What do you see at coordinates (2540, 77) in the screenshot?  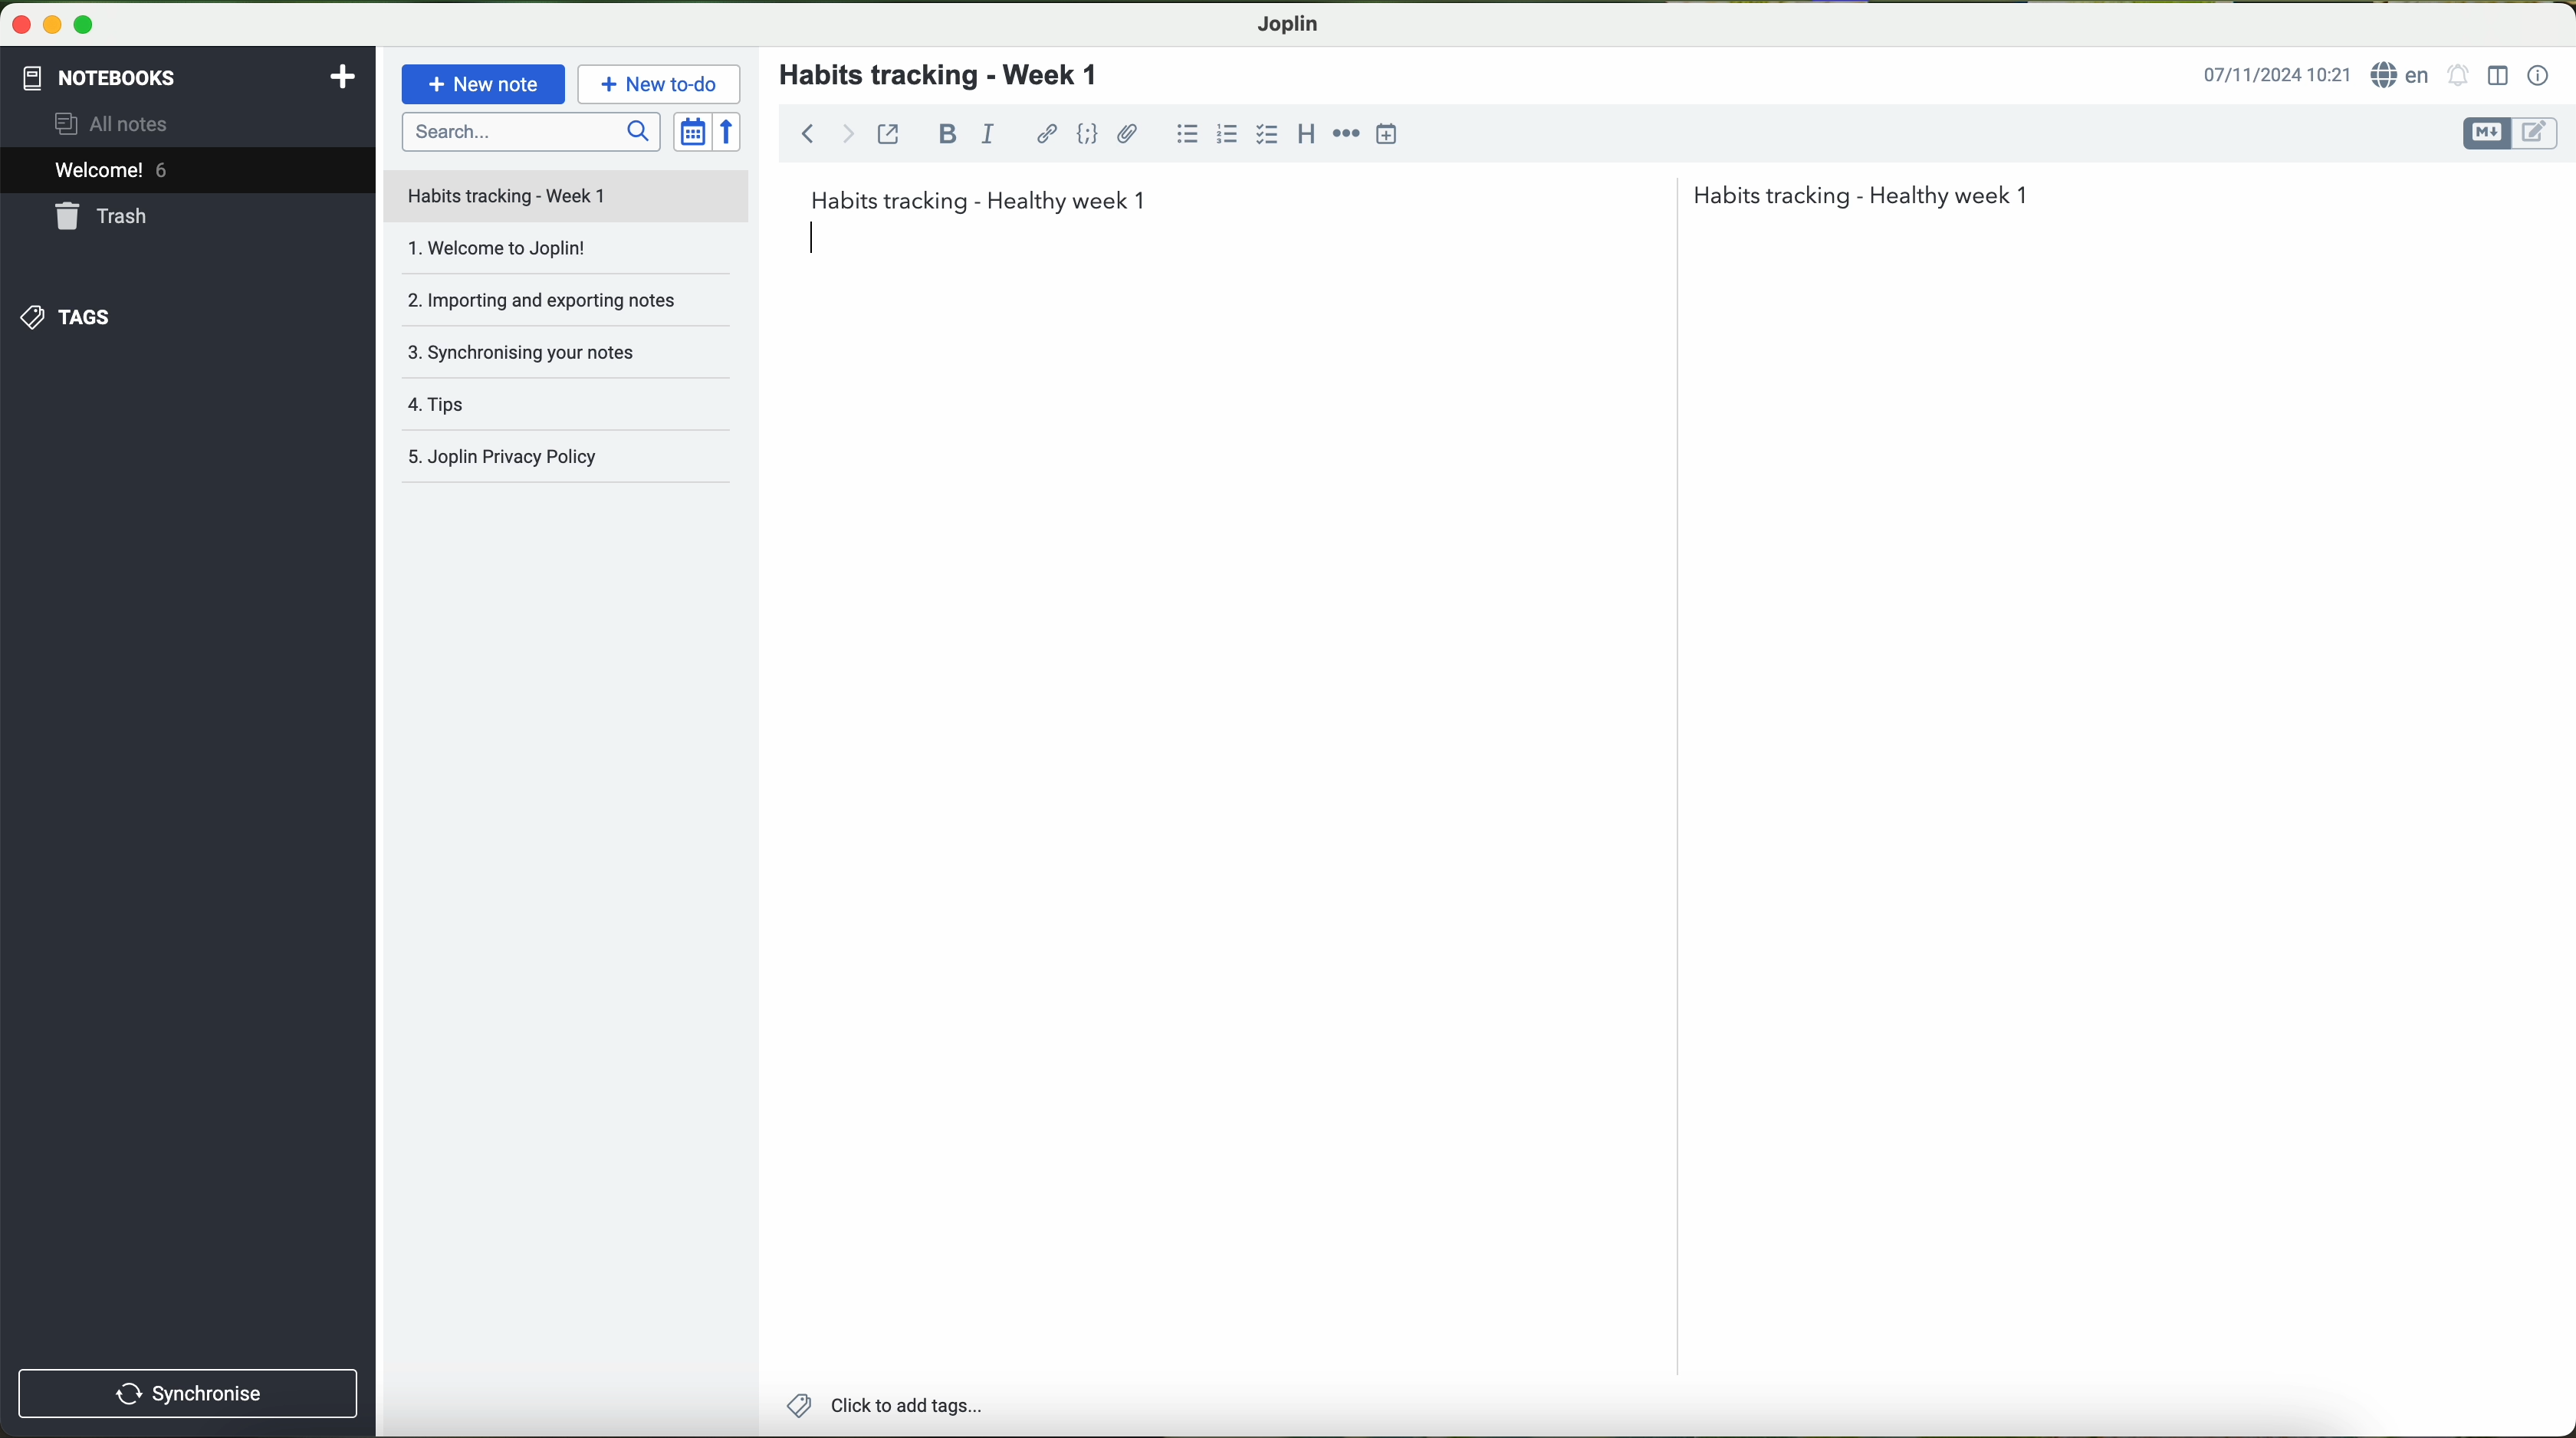 I see `note properties` at bounding box center [2540, 77].